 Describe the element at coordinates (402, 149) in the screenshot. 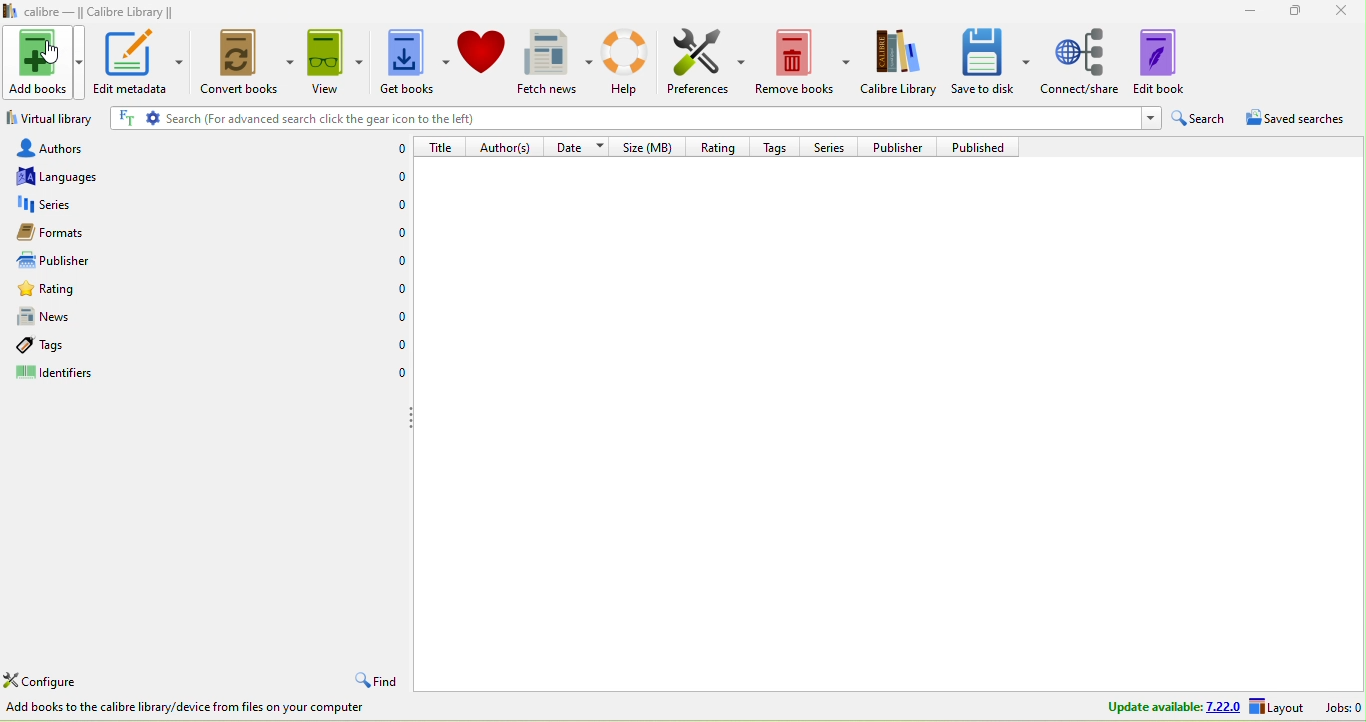

I see `0` at that location.